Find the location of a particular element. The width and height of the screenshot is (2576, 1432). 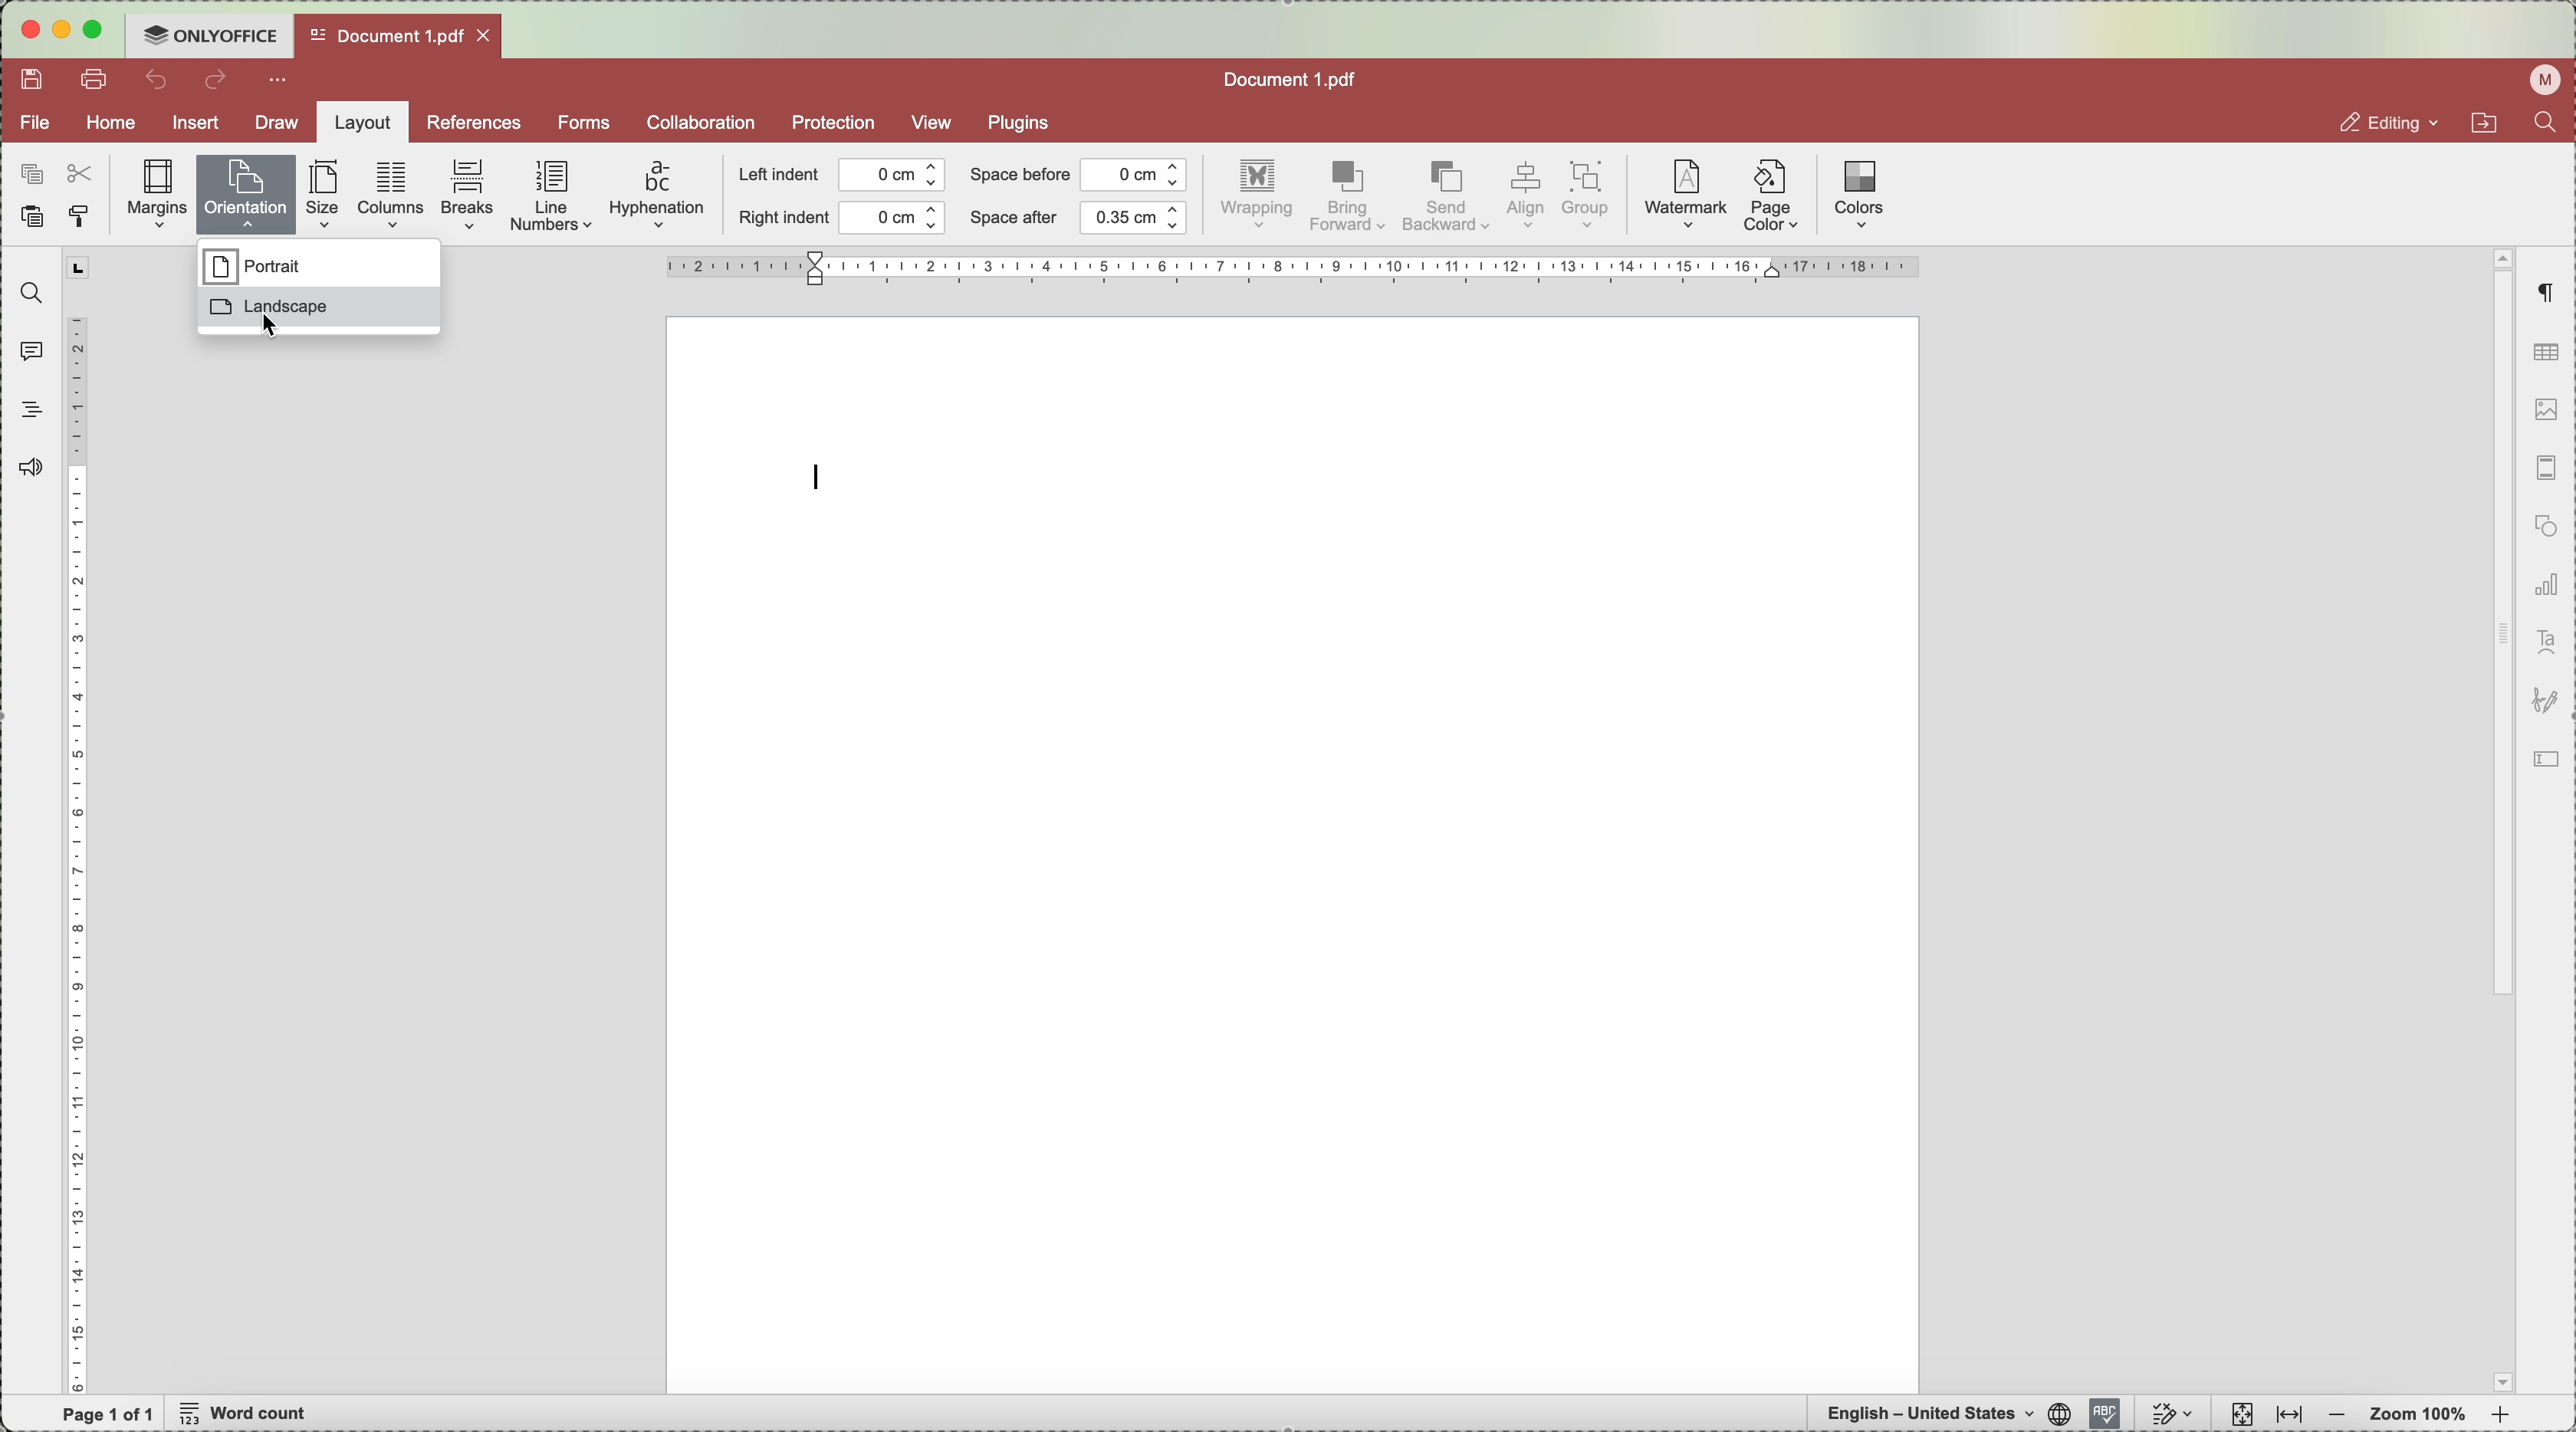

watermark is located at coordinates (1683, 196).